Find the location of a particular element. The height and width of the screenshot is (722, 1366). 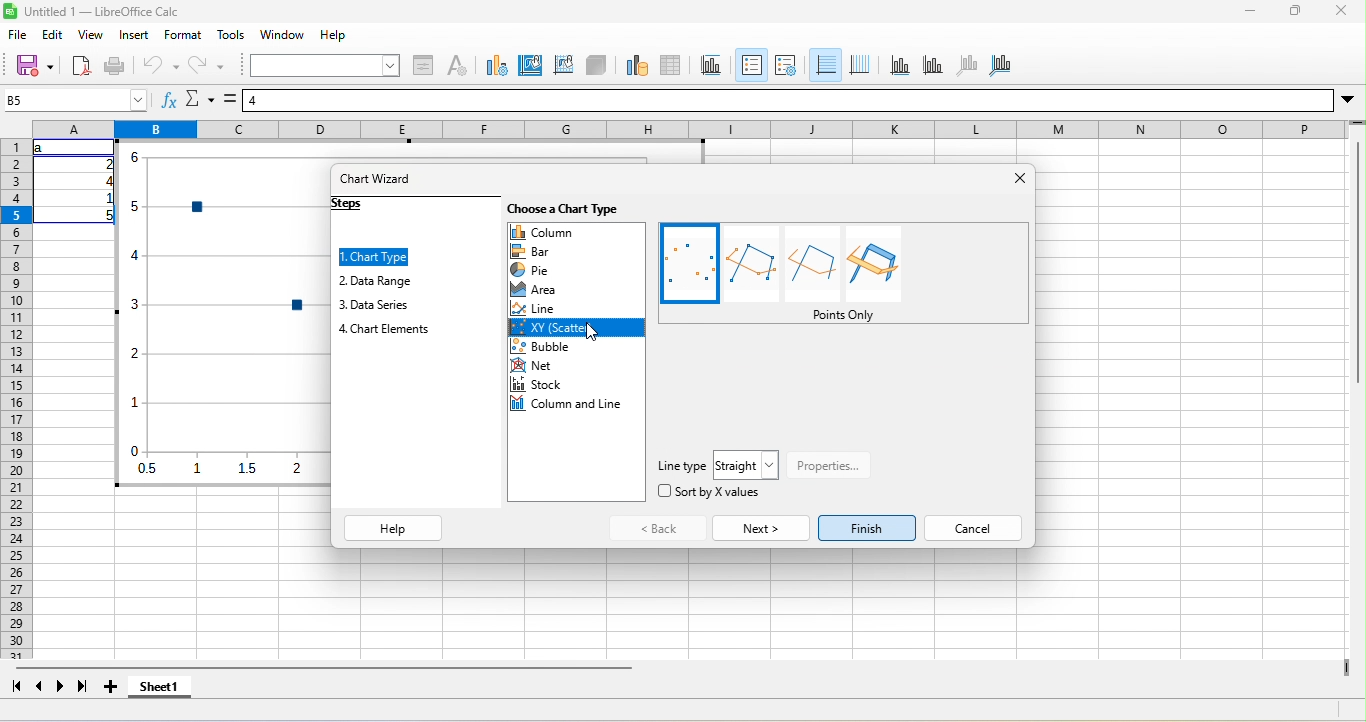

select function is located at coordinates (200, 99).